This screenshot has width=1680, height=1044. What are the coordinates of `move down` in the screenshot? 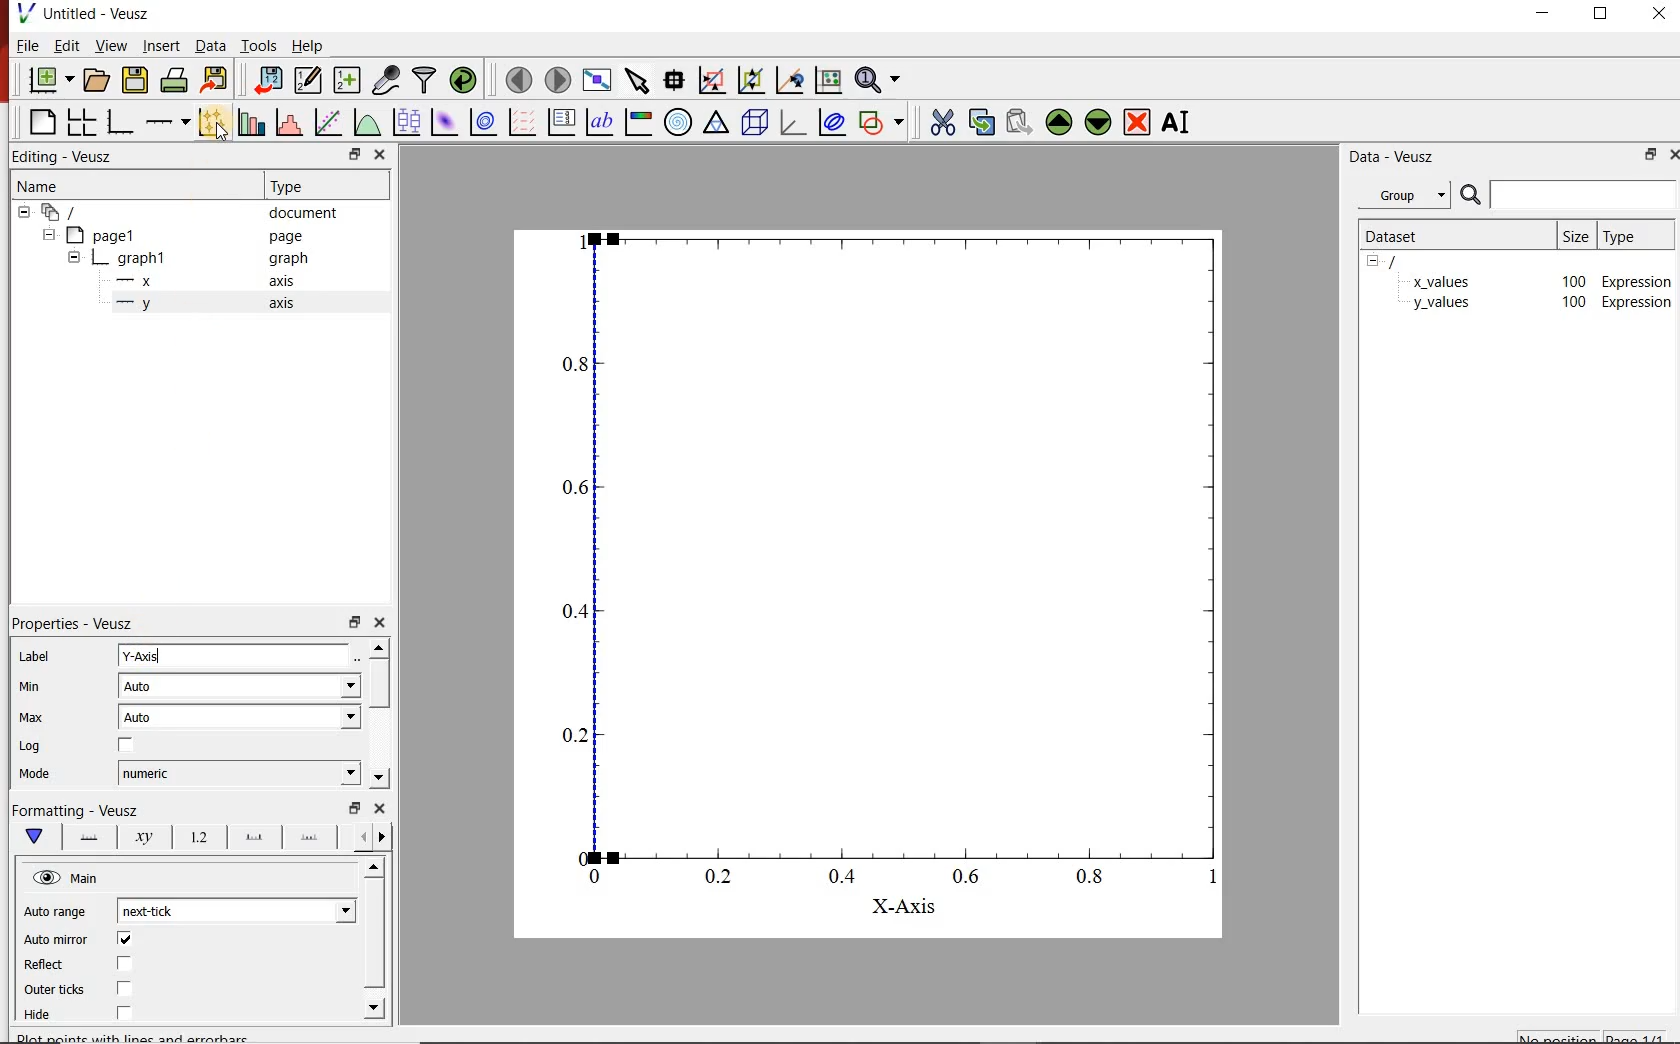 It's located at (378, 777).